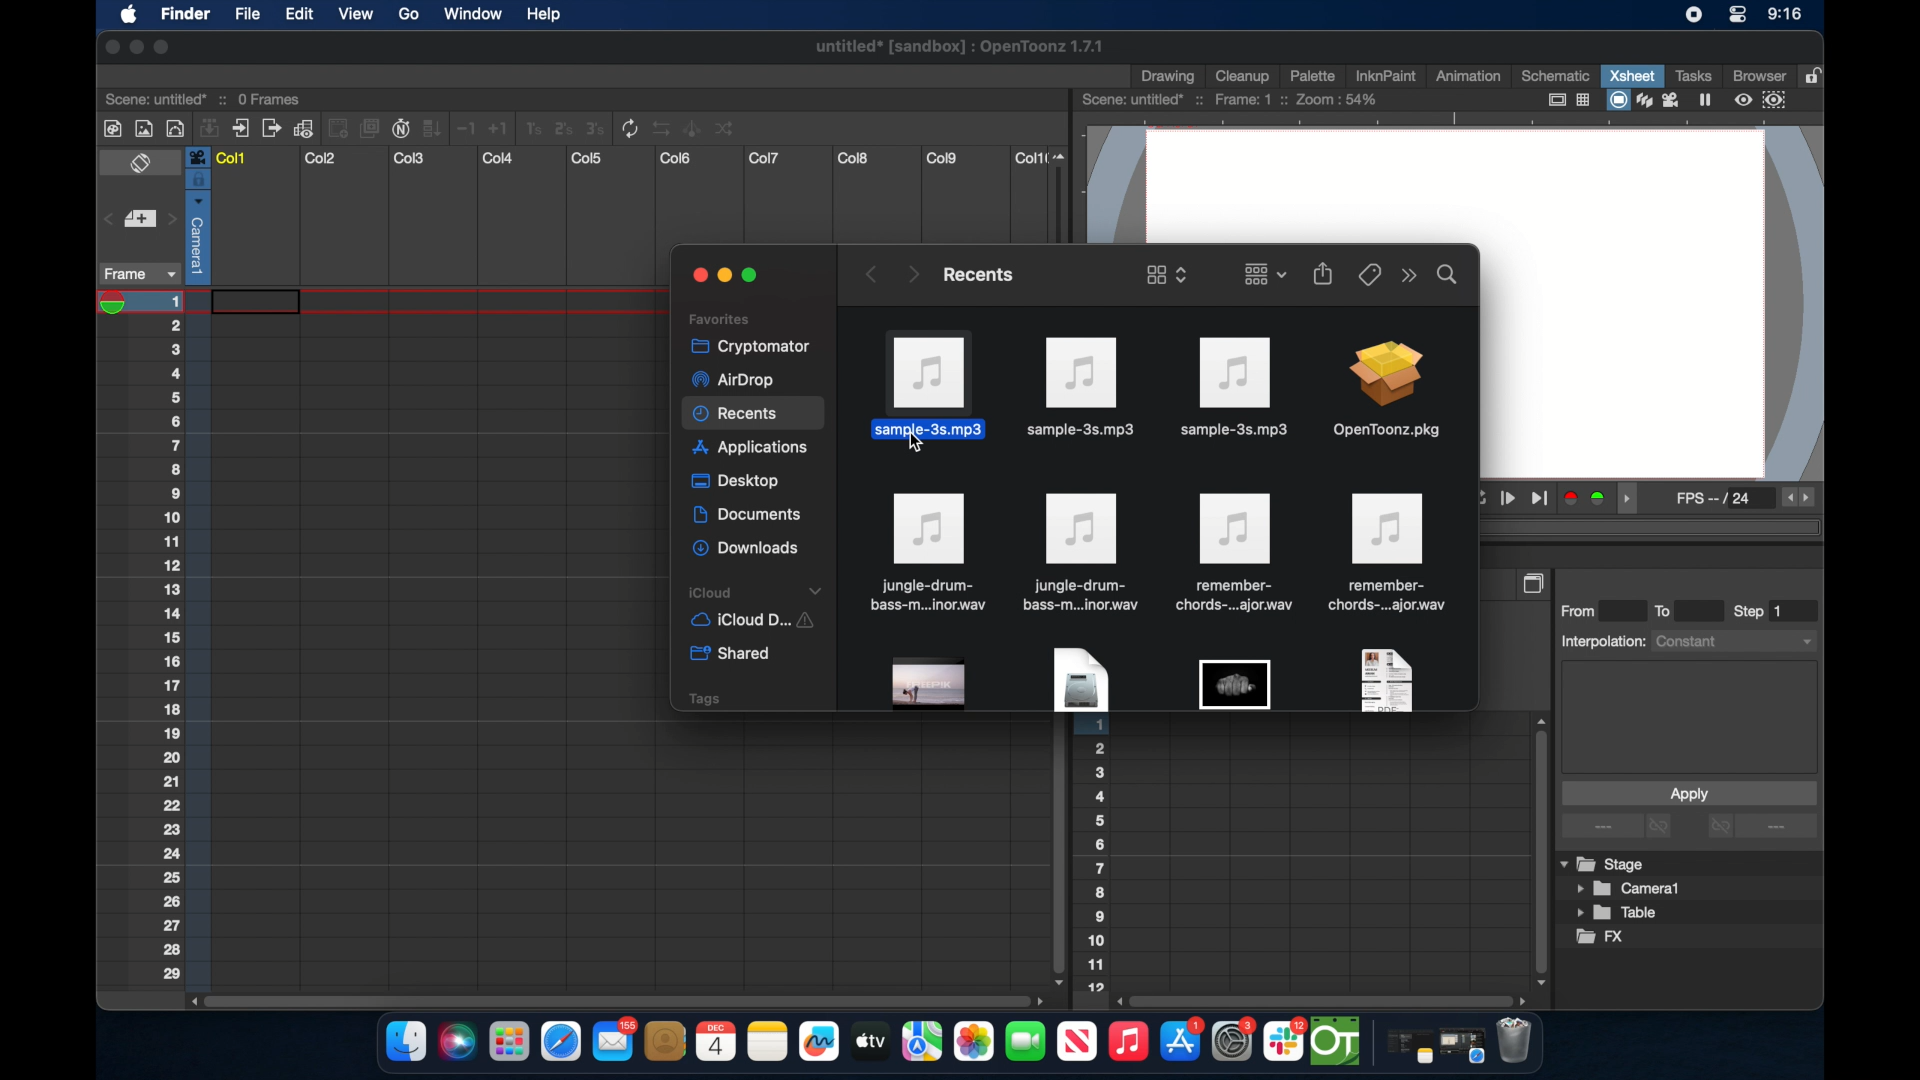  Describe the element at coordinates (749, 515) in the screenshot. I see `documents` at that location.